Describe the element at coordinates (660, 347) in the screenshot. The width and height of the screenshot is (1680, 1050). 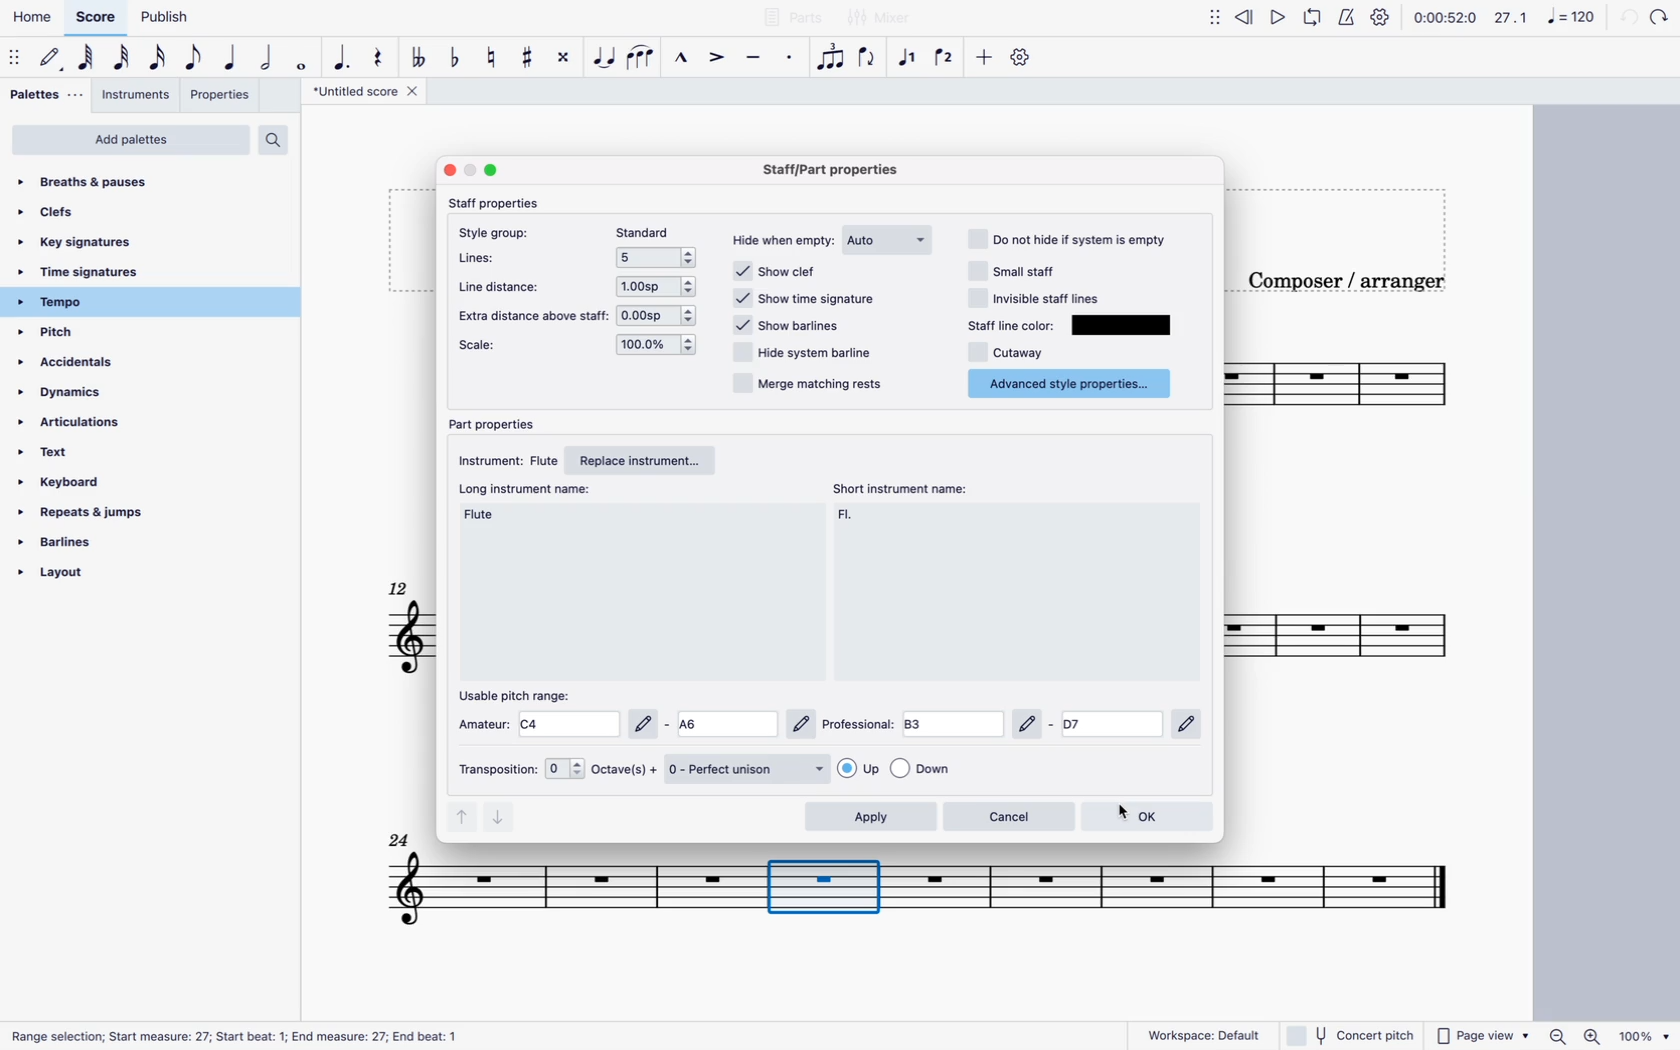
I see `options` at that location.